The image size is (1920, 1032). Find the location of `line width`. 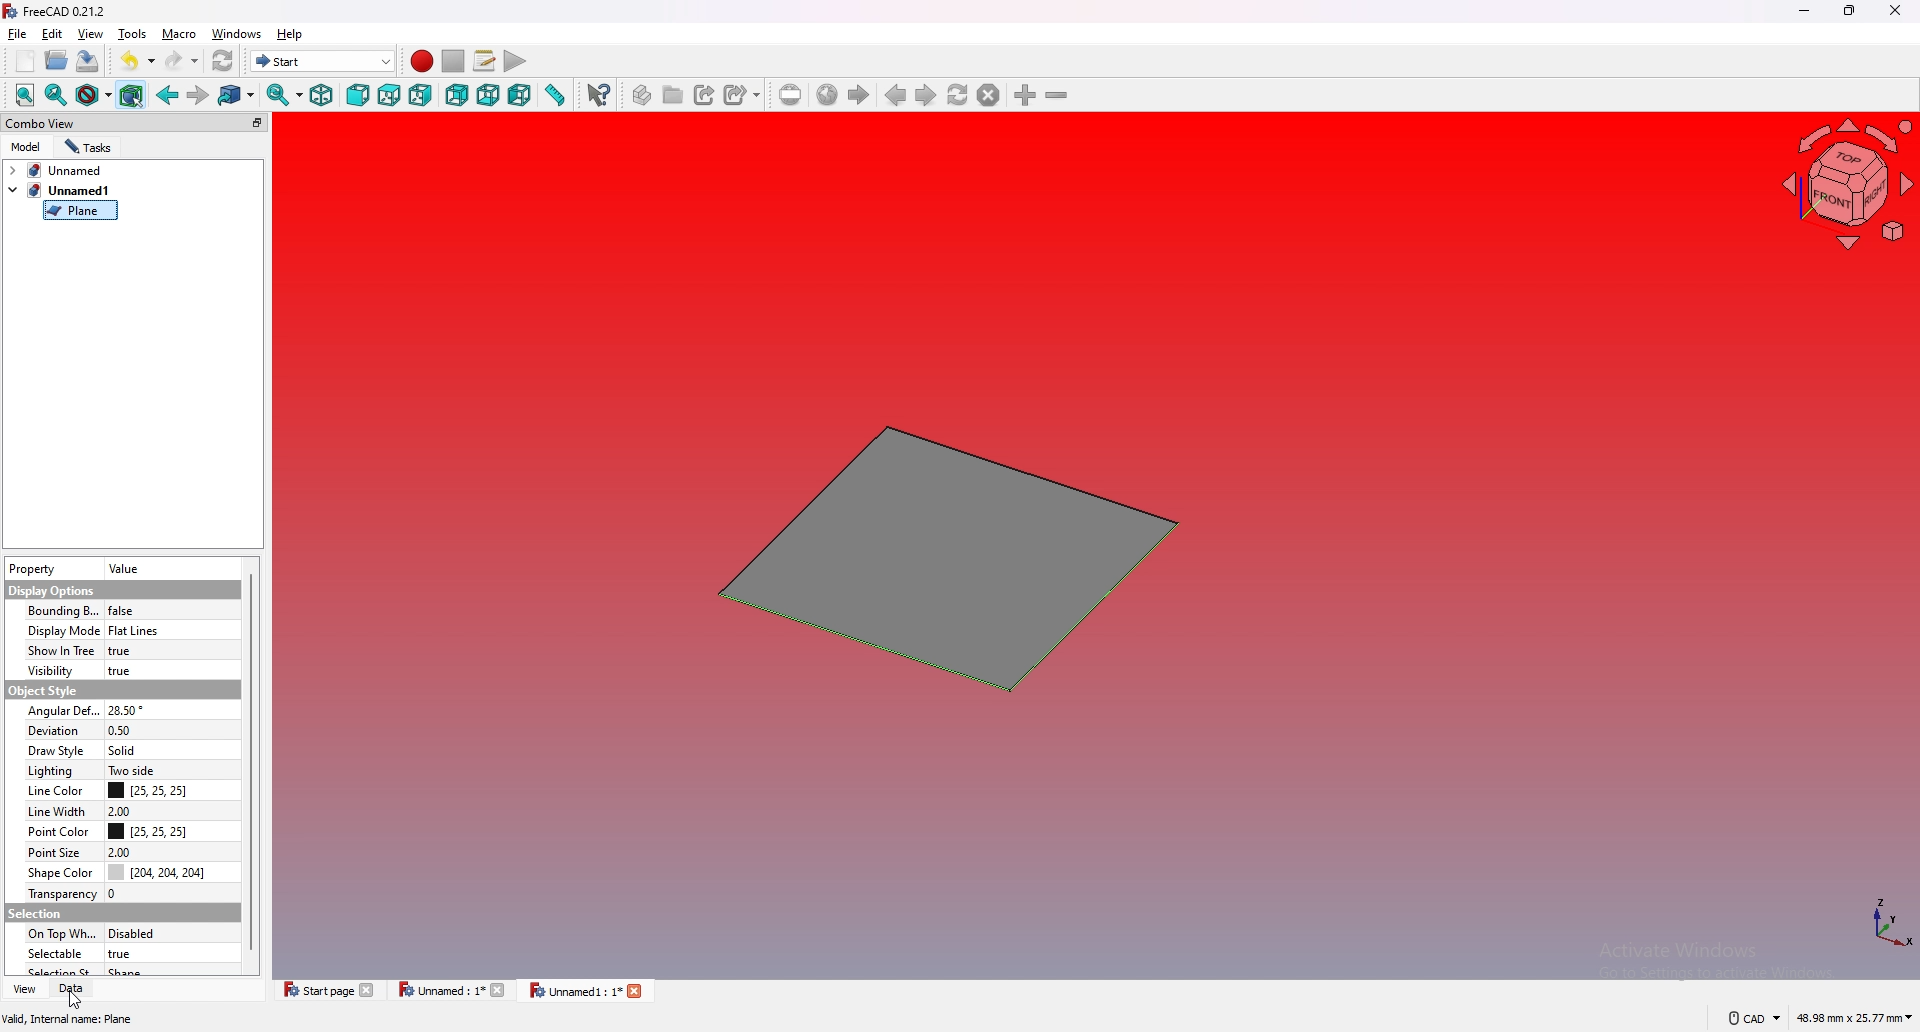

line width is located at coordinates (52, 812).